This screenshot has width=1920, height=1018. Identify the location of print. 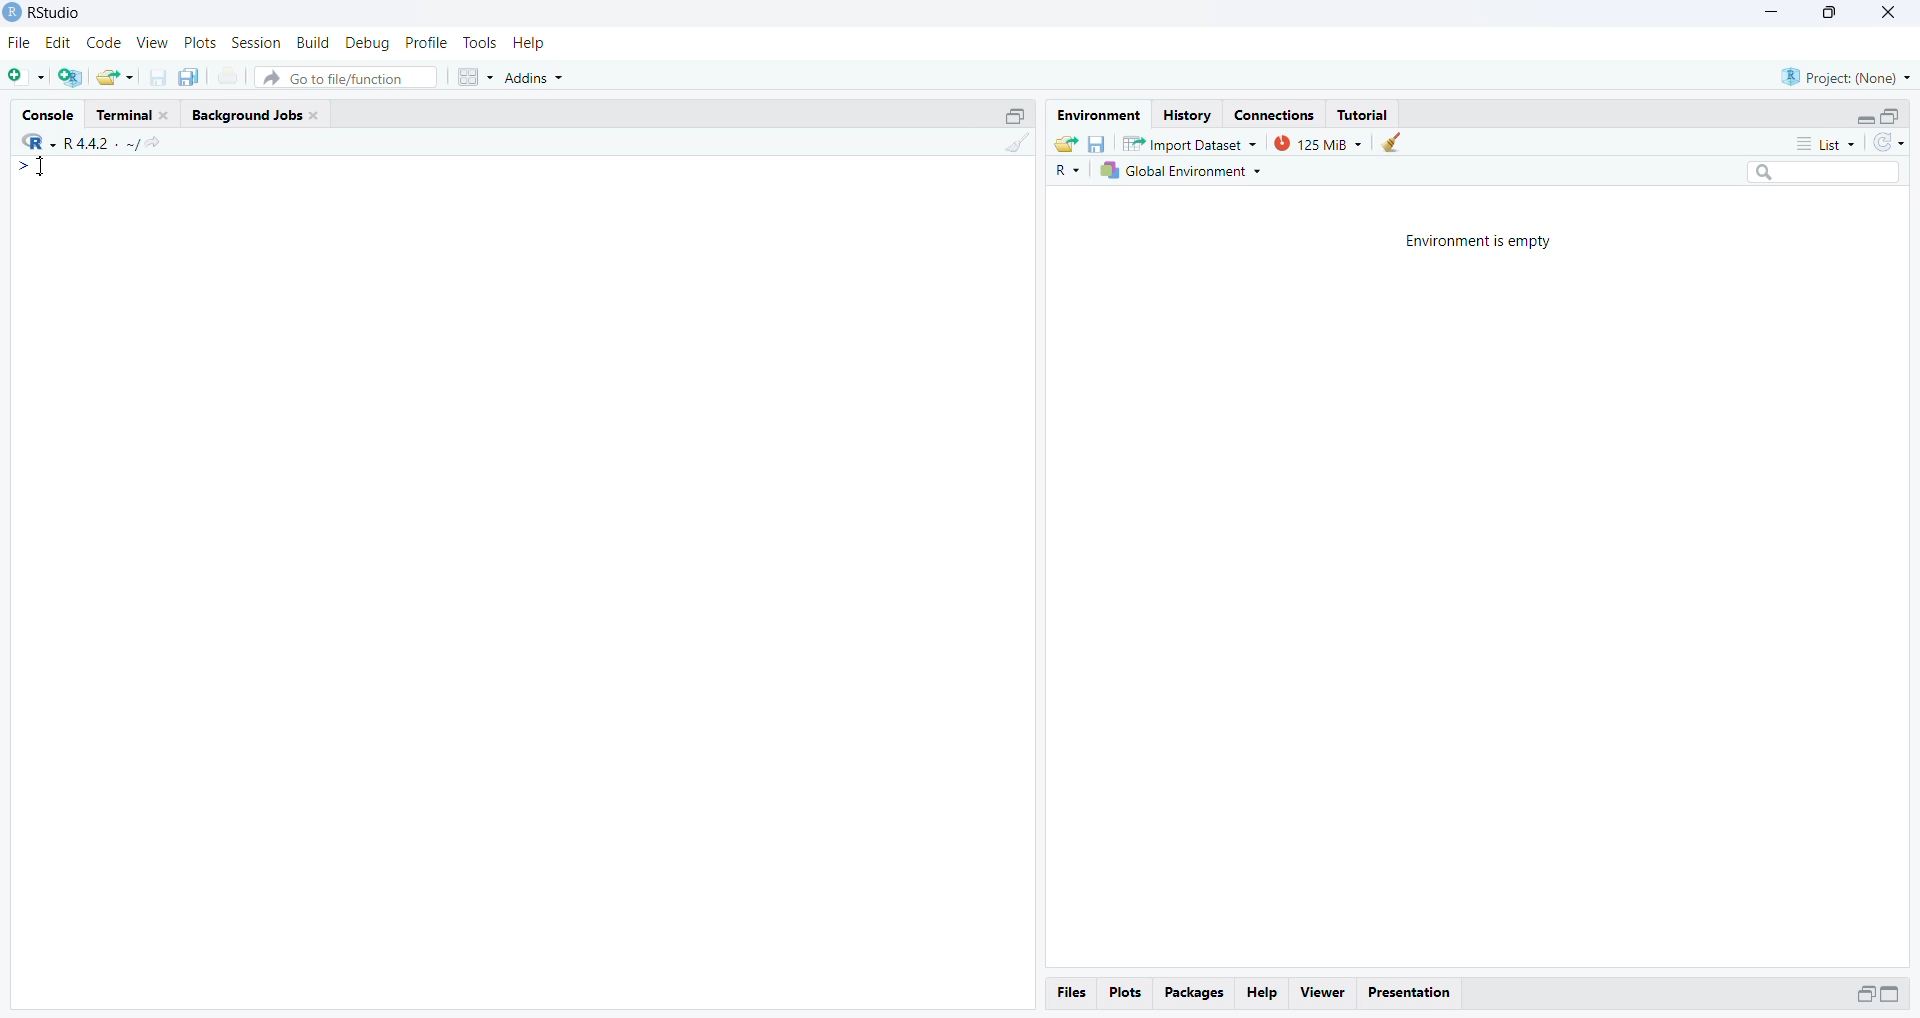
(228, 76).